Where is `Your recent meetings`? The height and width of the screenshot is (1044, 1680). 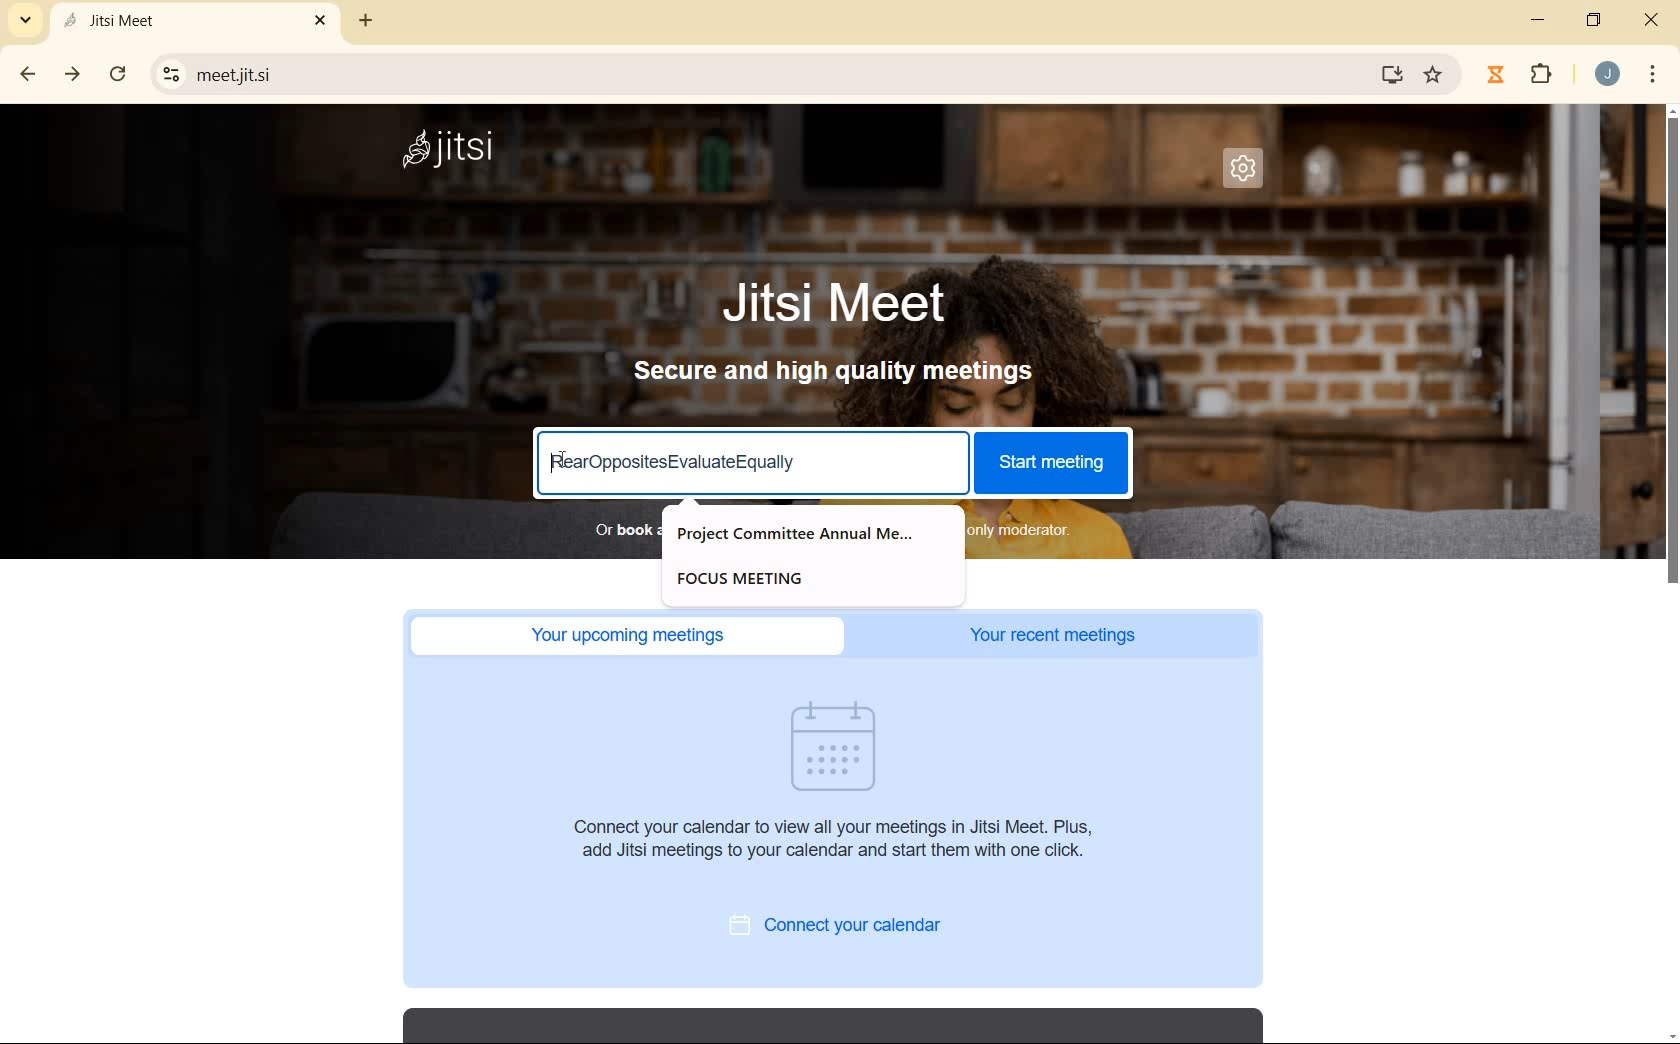
Your recent meetings is located at coordinates (1063, 636).